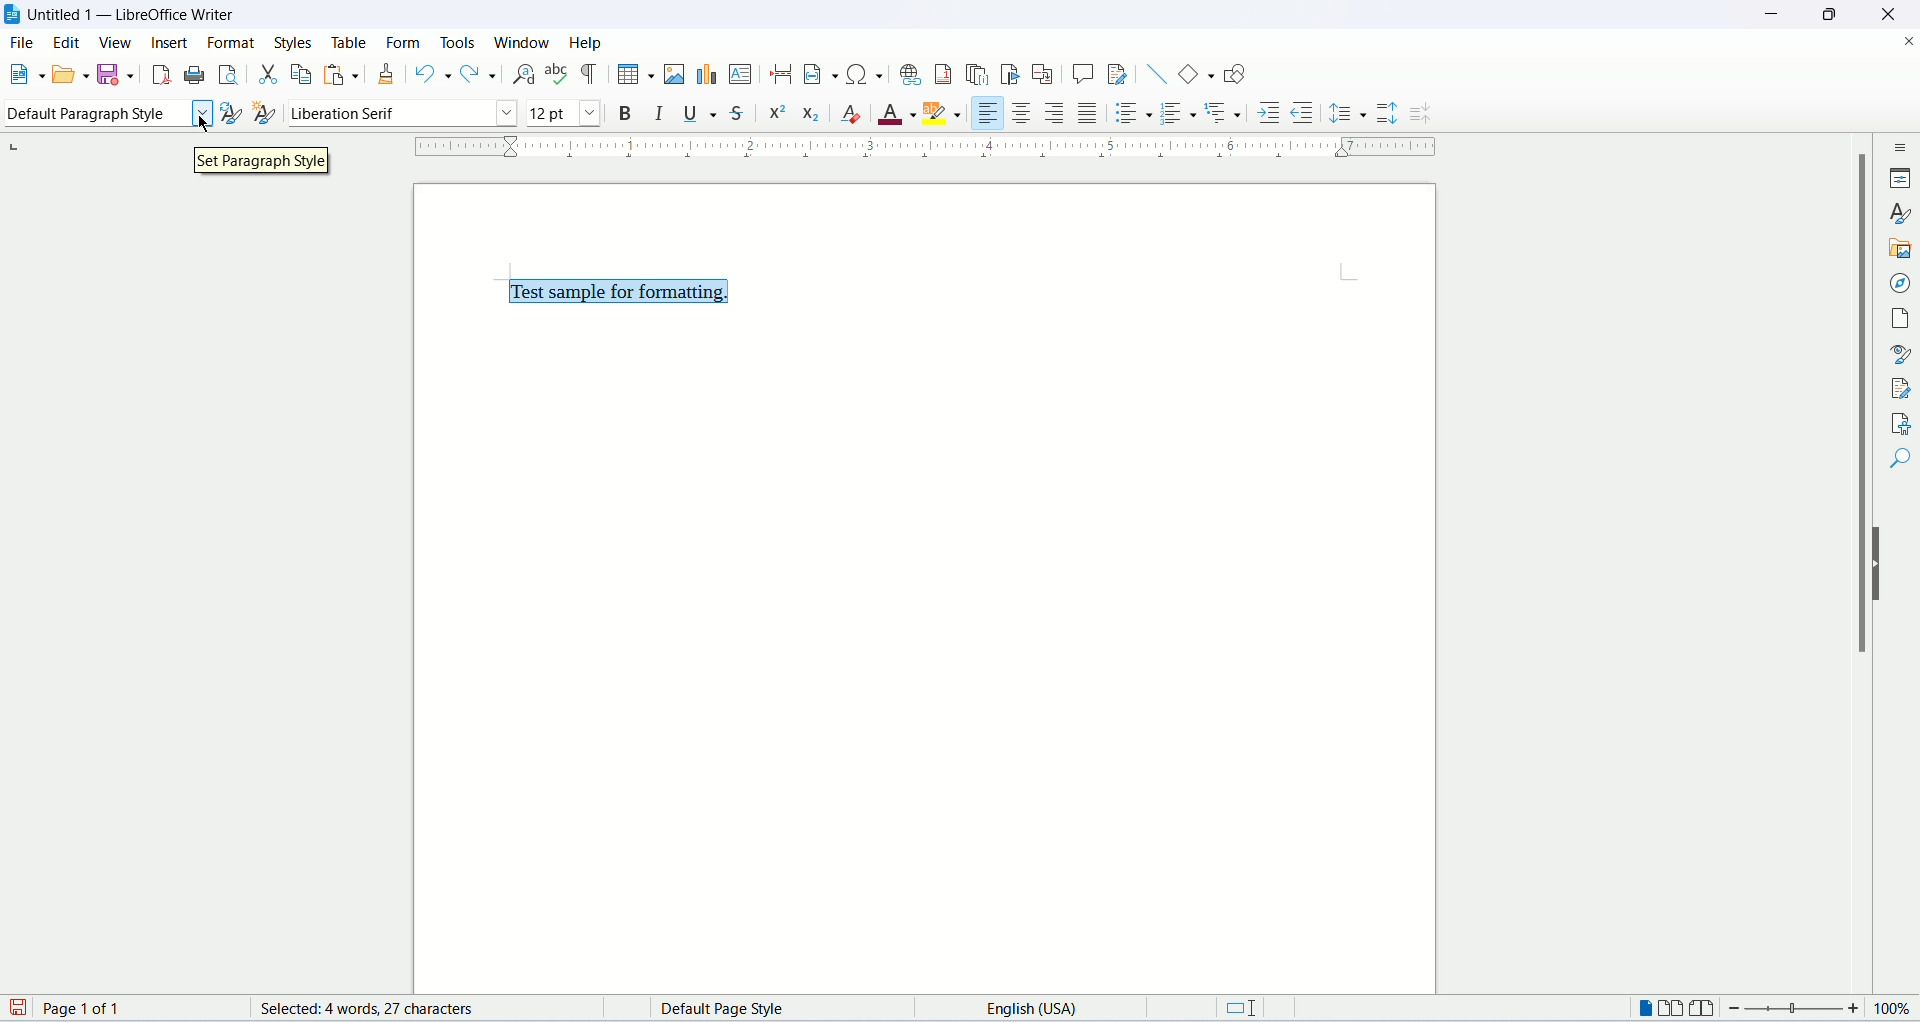  Describe the element at coordinates (346, 41) in the screenshot. I see `table` at that location.